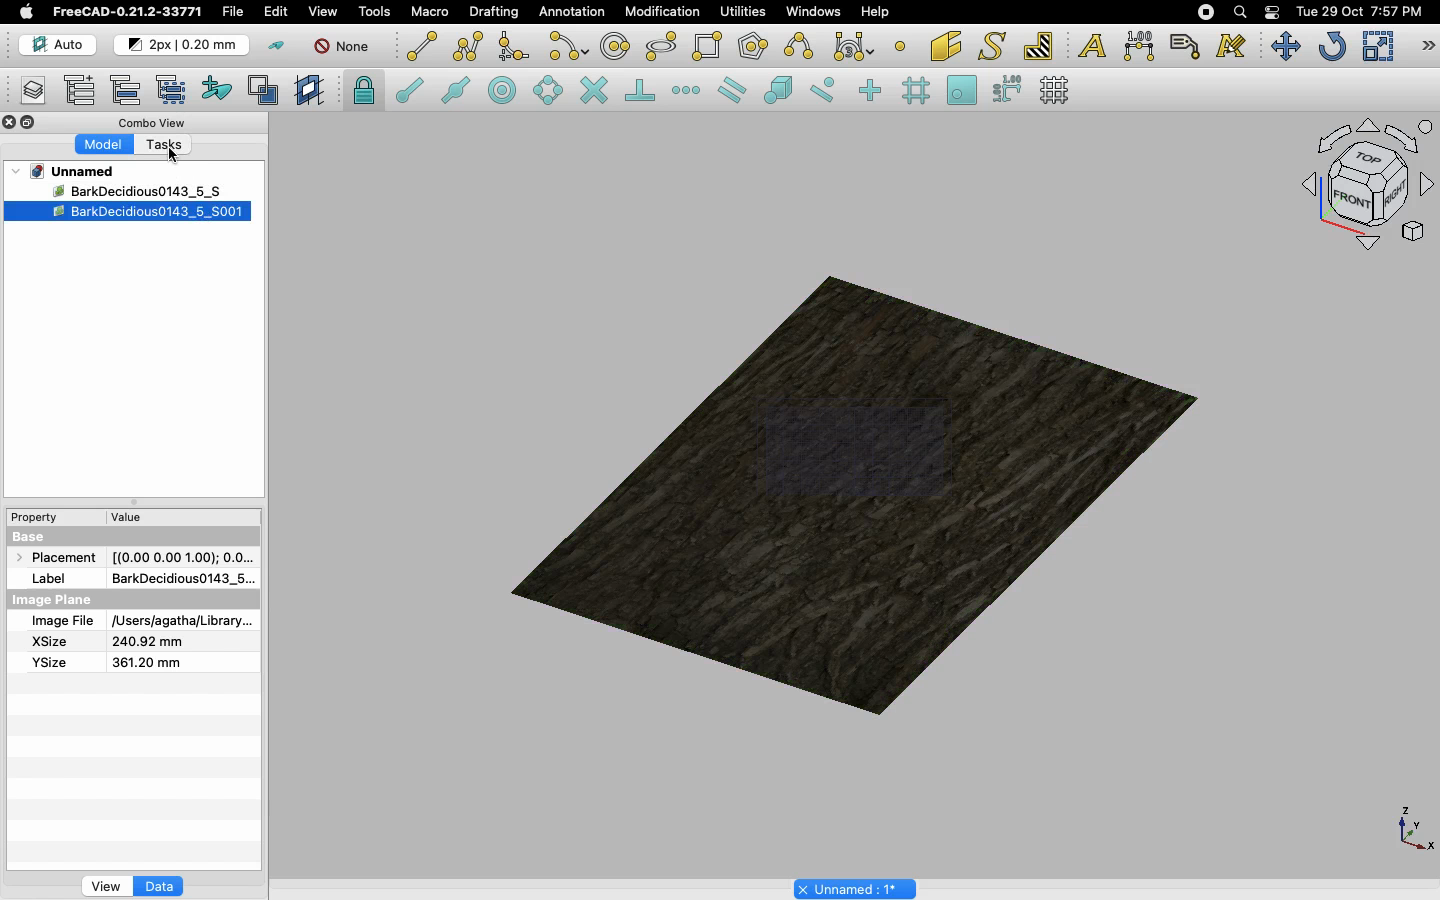  Describe the element at coordinates (422, 46) in the screenshot. I see `Line` at that location.